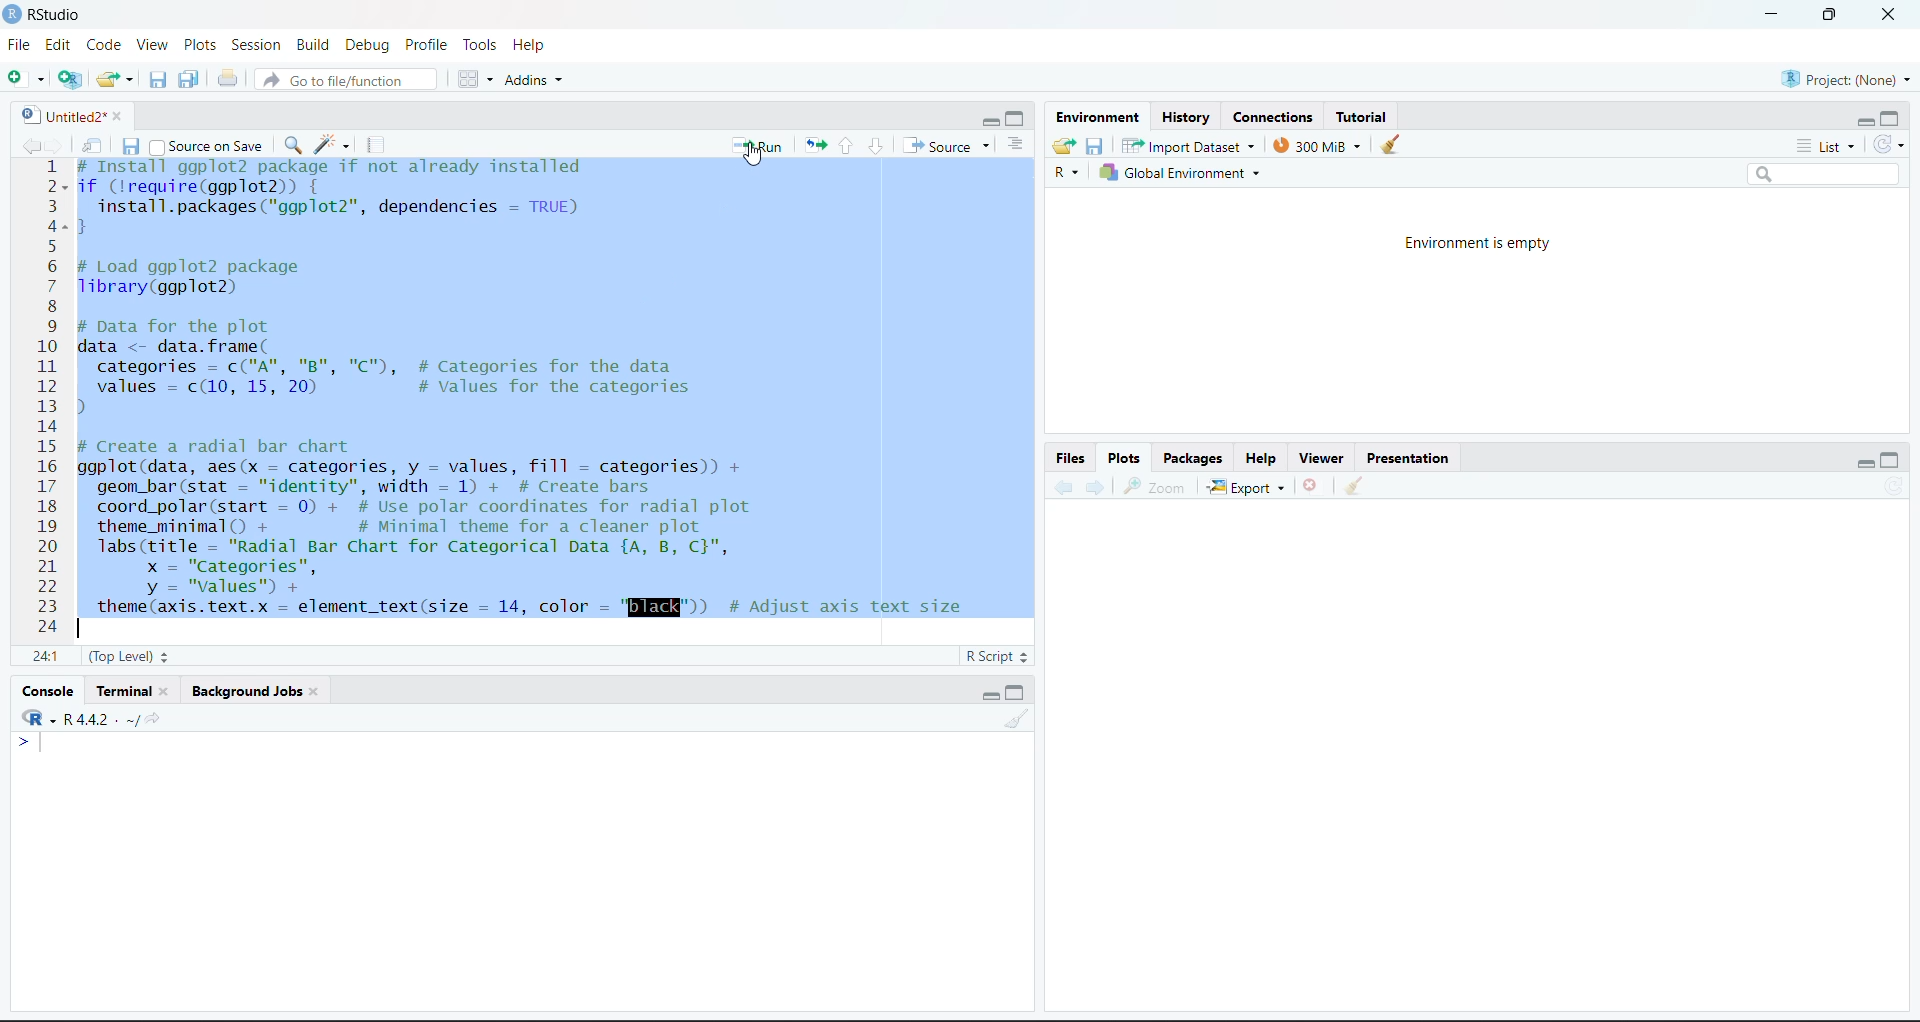  I want to click on hide r  script, so click(1859, 120).